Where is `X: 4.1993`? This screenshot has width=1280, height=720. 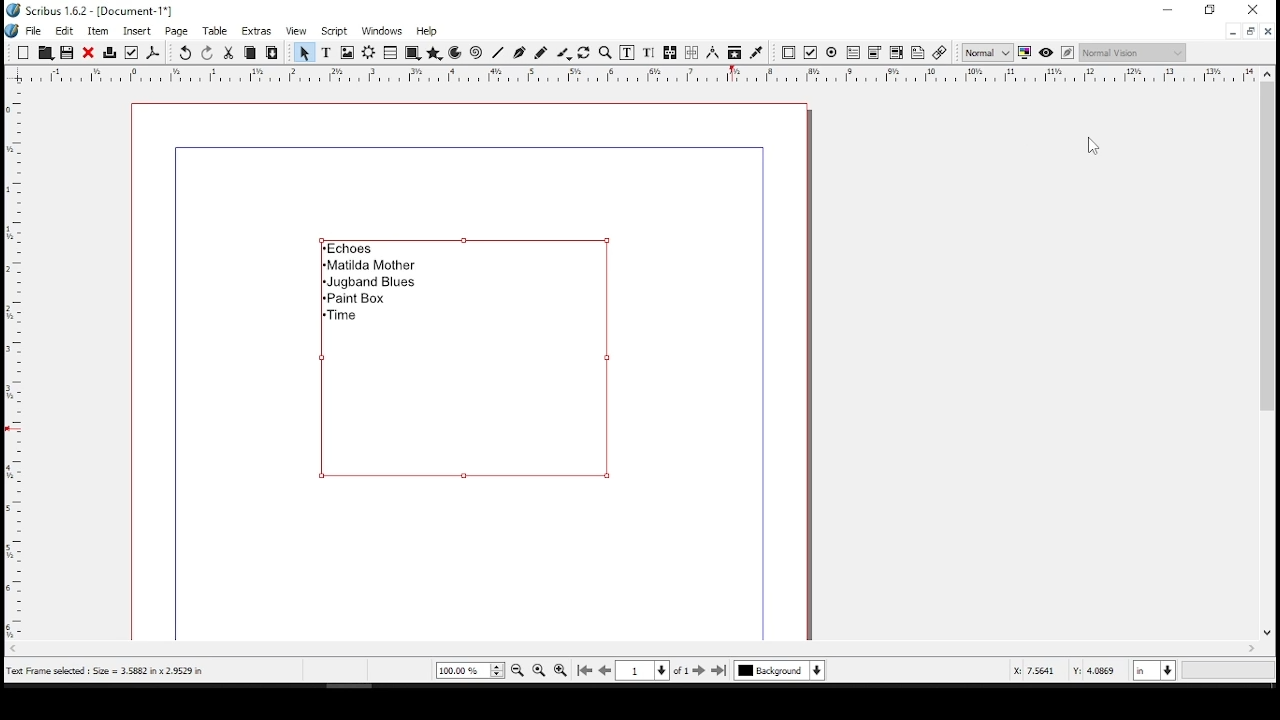 X: 4.1993 is located at coordinates (1029, 670).